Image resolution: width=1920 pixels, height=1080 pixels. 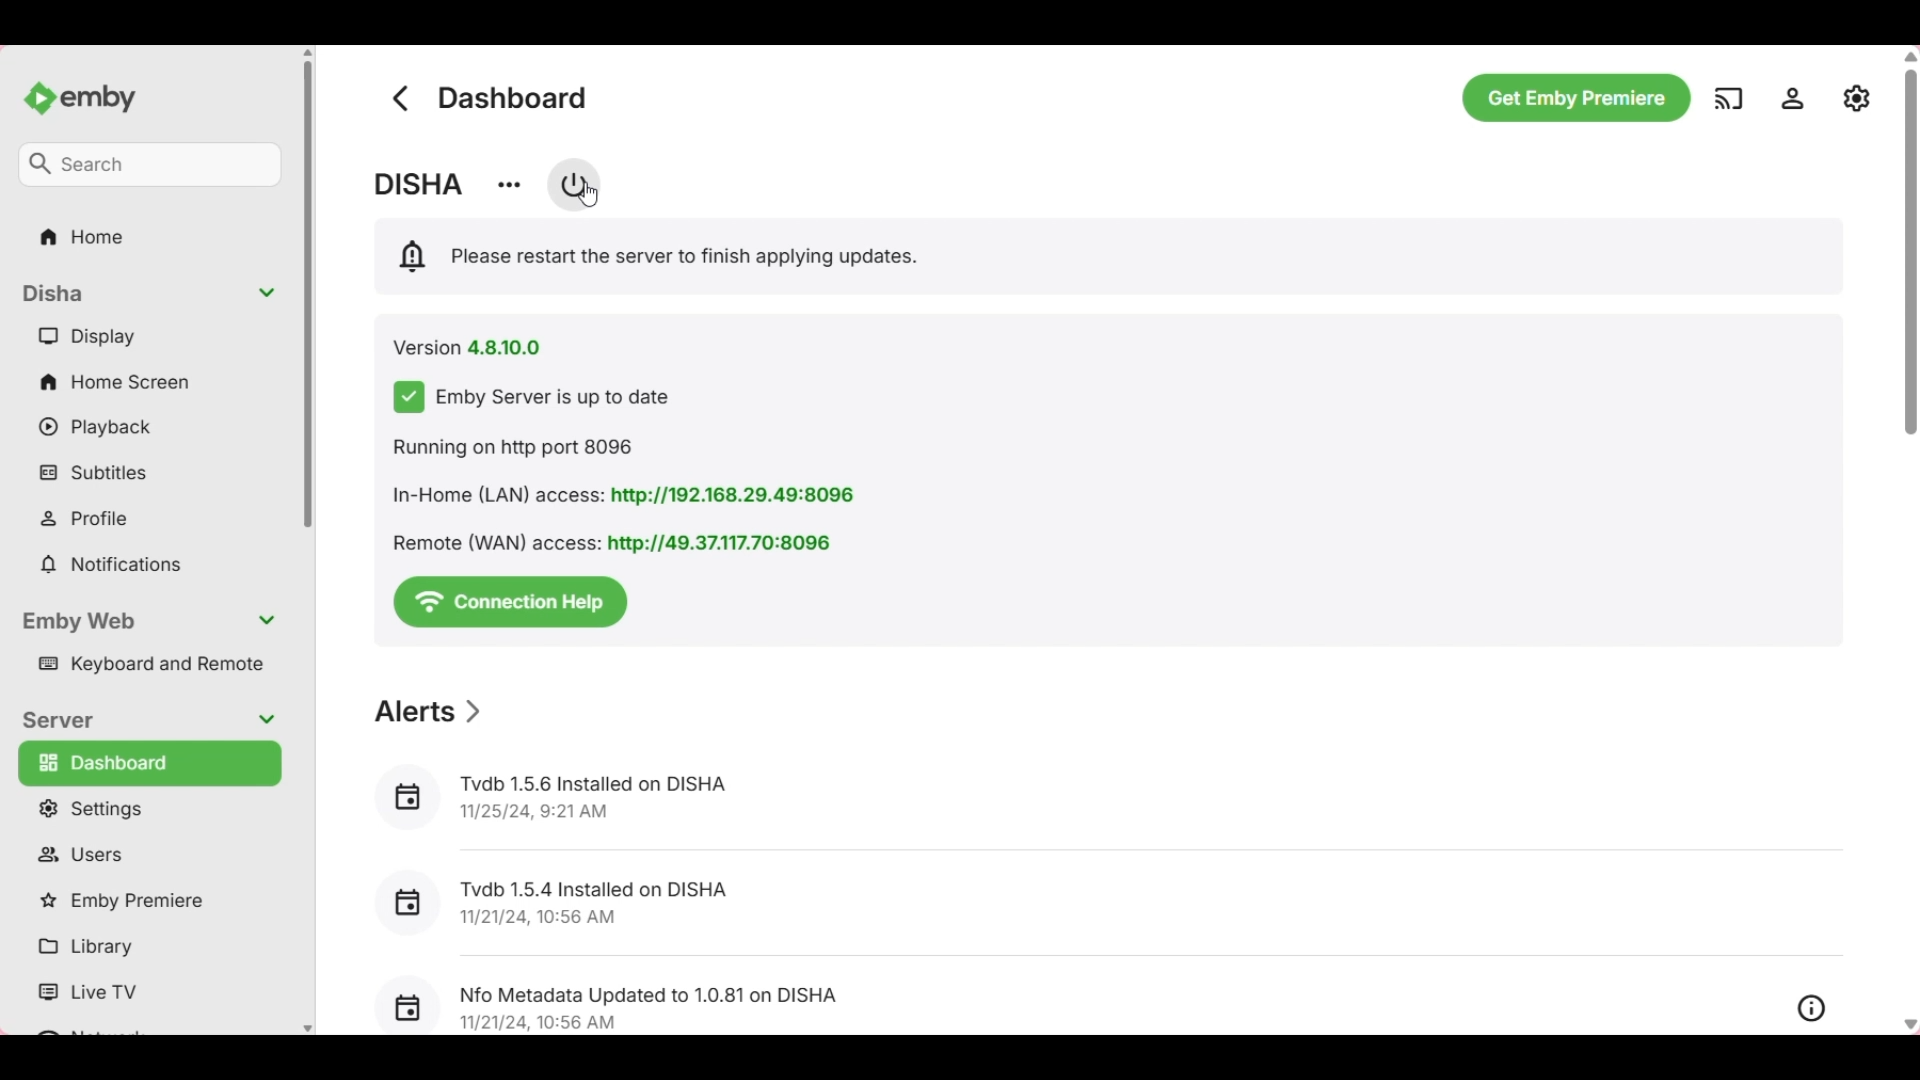 What do you see at coordinates (1792, 98) in the screenshot?
I see `Settings` at bounding box center [1792, 98].